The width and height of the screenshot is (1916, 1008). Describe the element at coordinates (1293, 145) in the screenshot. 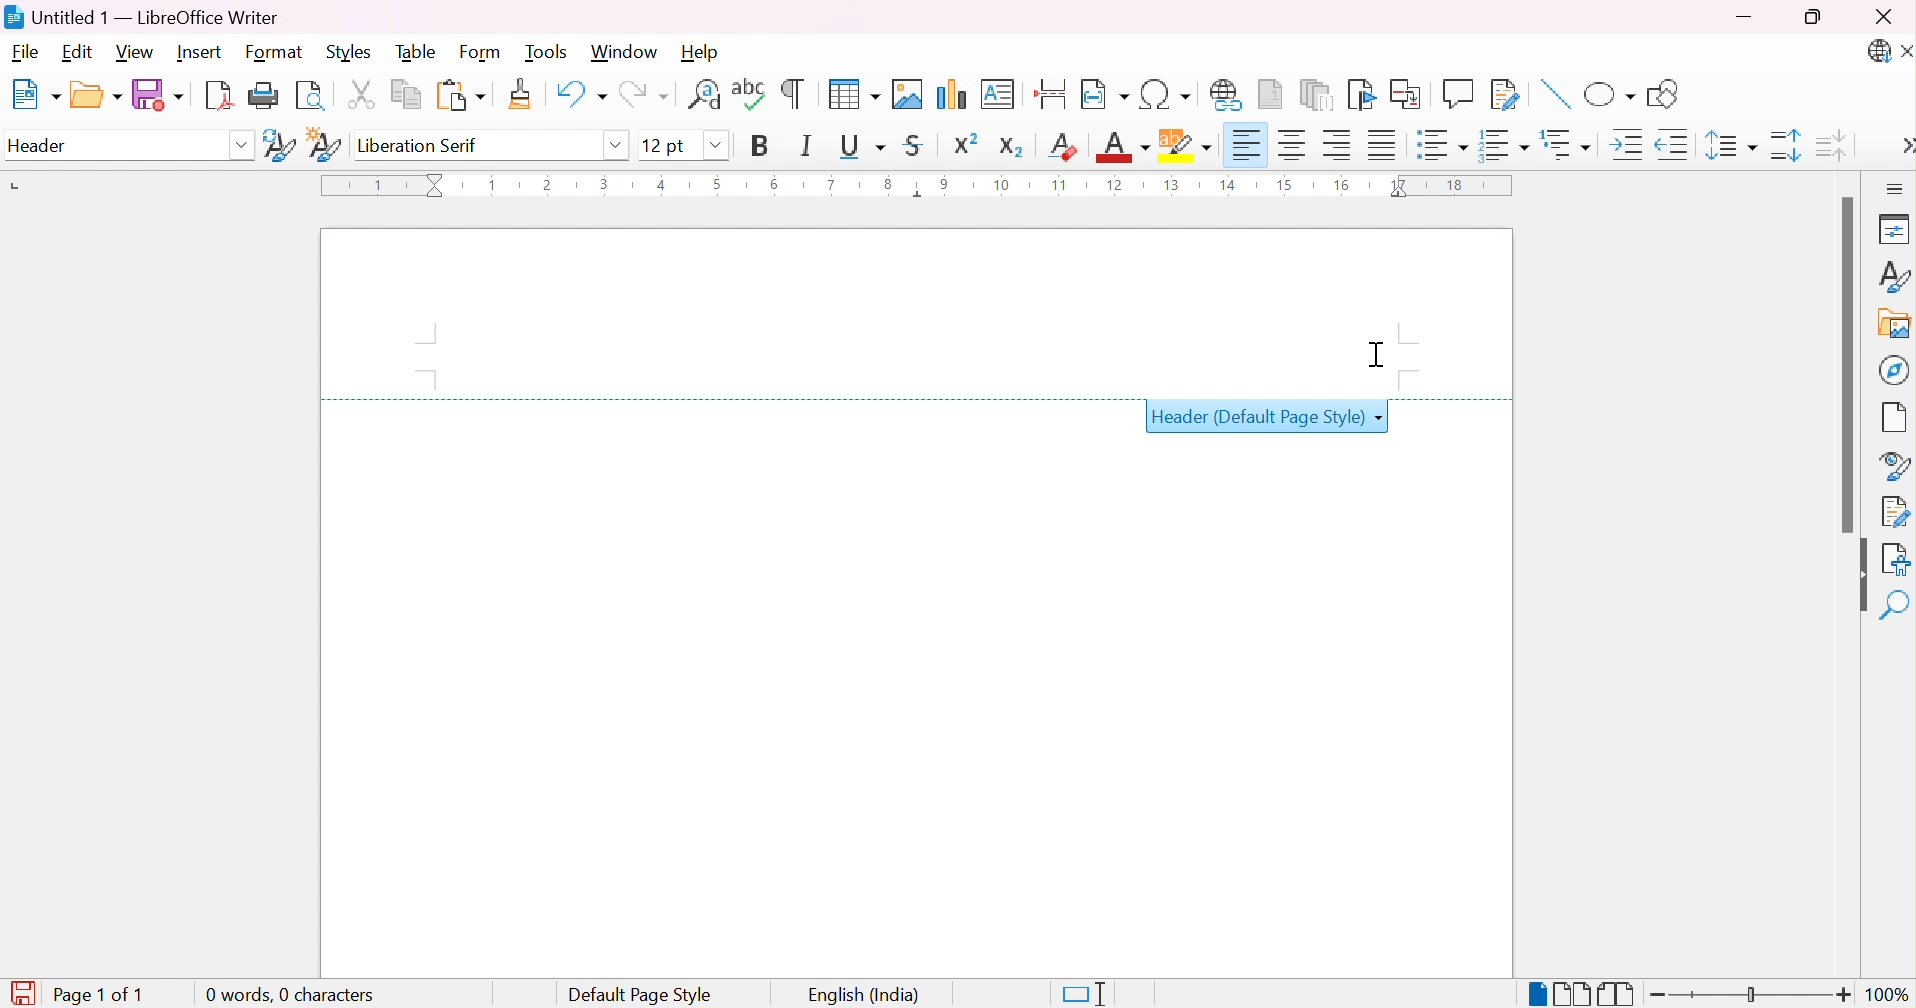

I see `Align center` at that location.